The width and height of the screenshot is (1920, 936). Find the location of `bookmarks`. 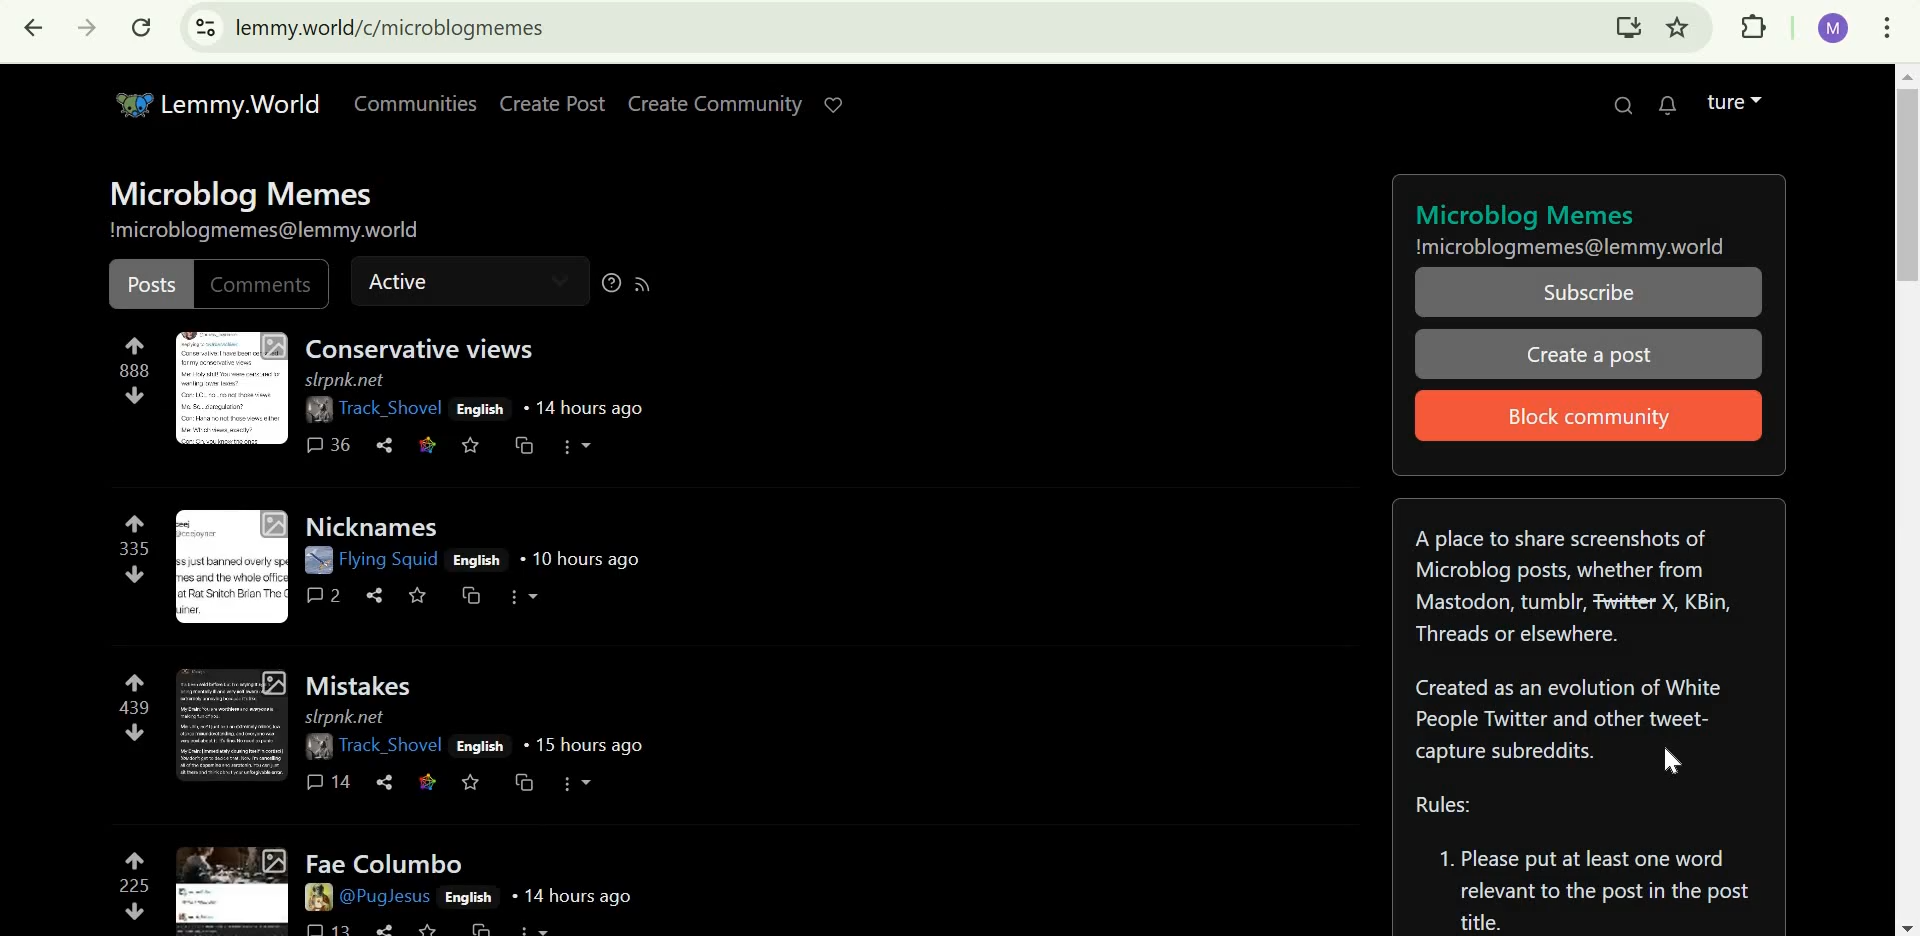

bookmarks is located at coordinates (1691, 29).